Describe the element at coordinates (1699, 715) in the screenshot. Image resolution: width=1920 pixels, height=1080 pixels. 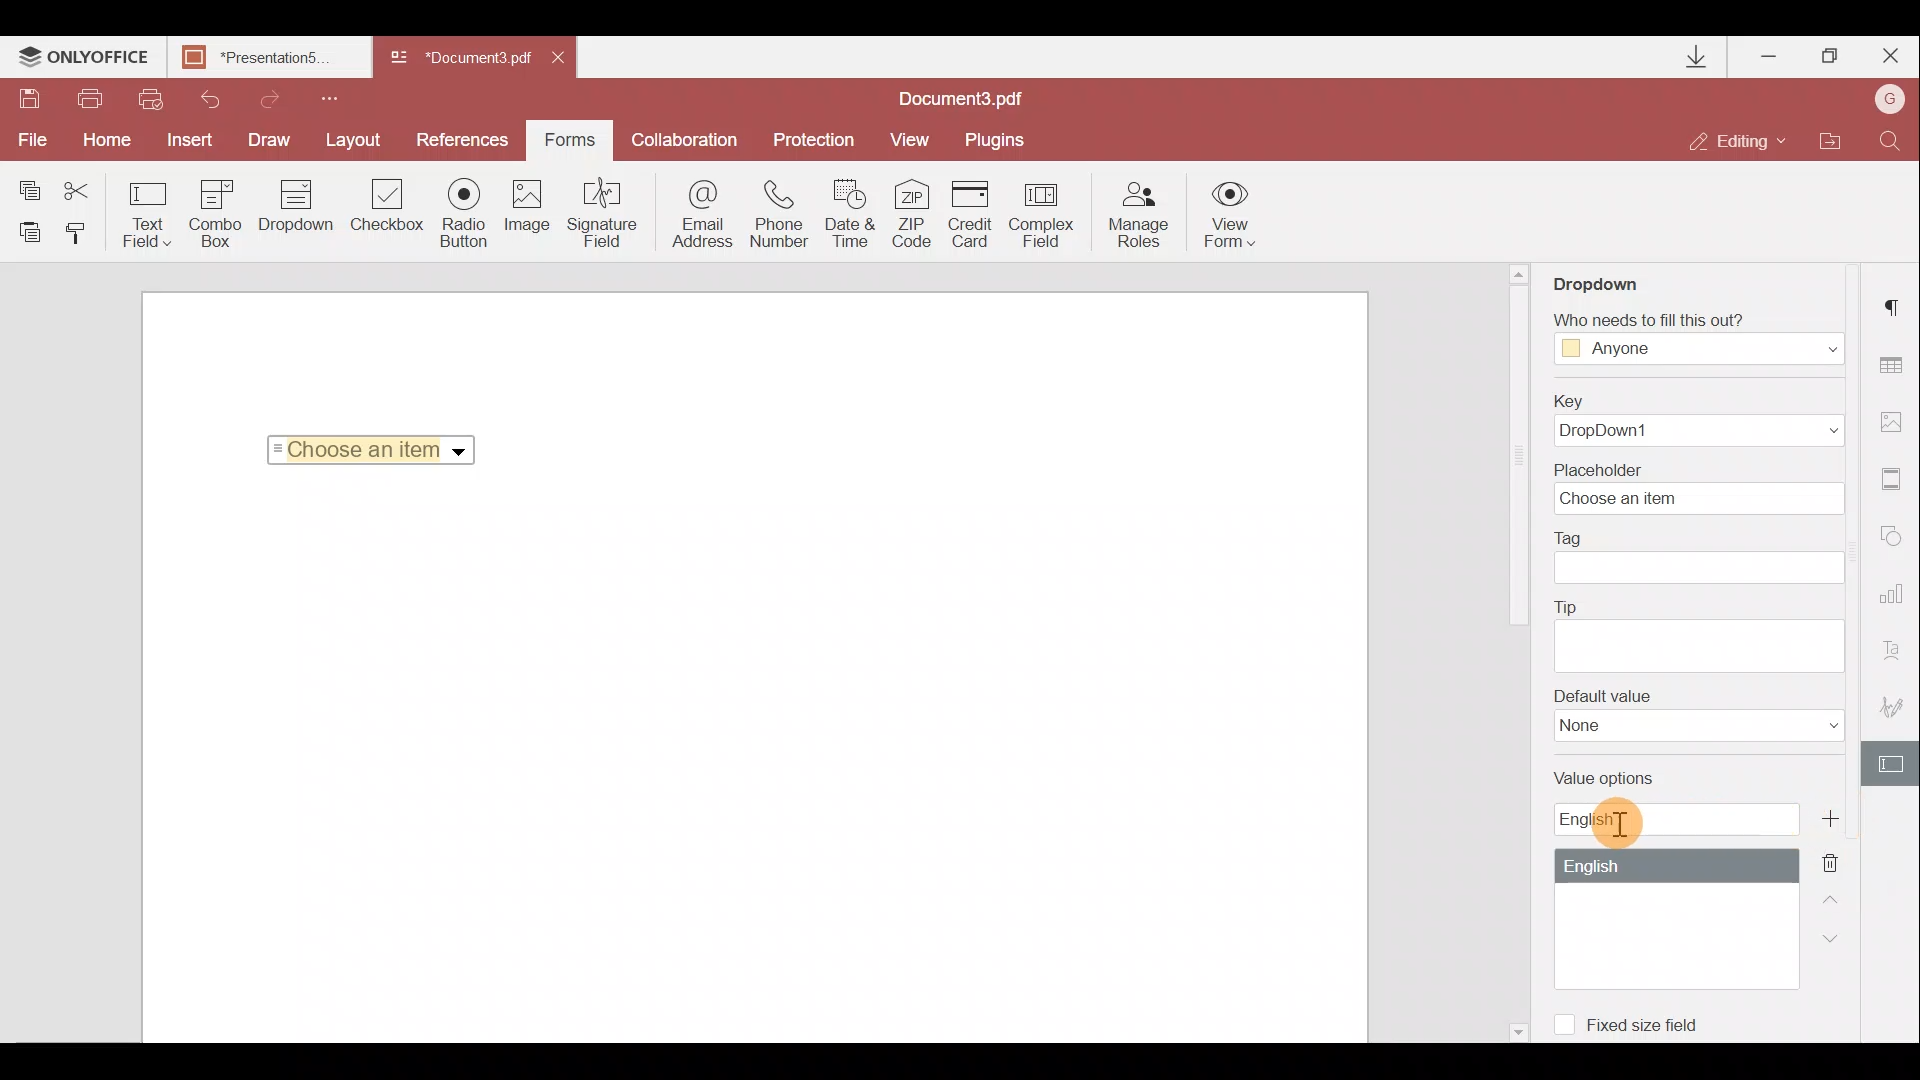
I see `Default value` at that location.